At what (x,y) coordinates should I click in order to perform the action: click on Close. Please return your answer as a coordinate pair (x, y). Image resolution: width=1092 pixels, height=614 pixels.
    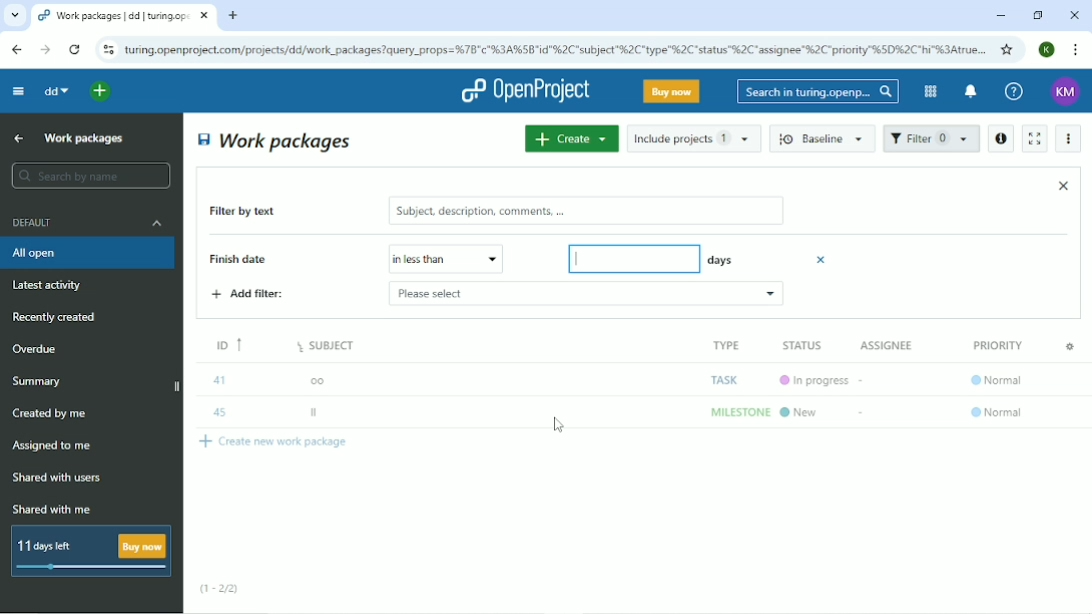
    Looking at the image, I should click on (823, 259).